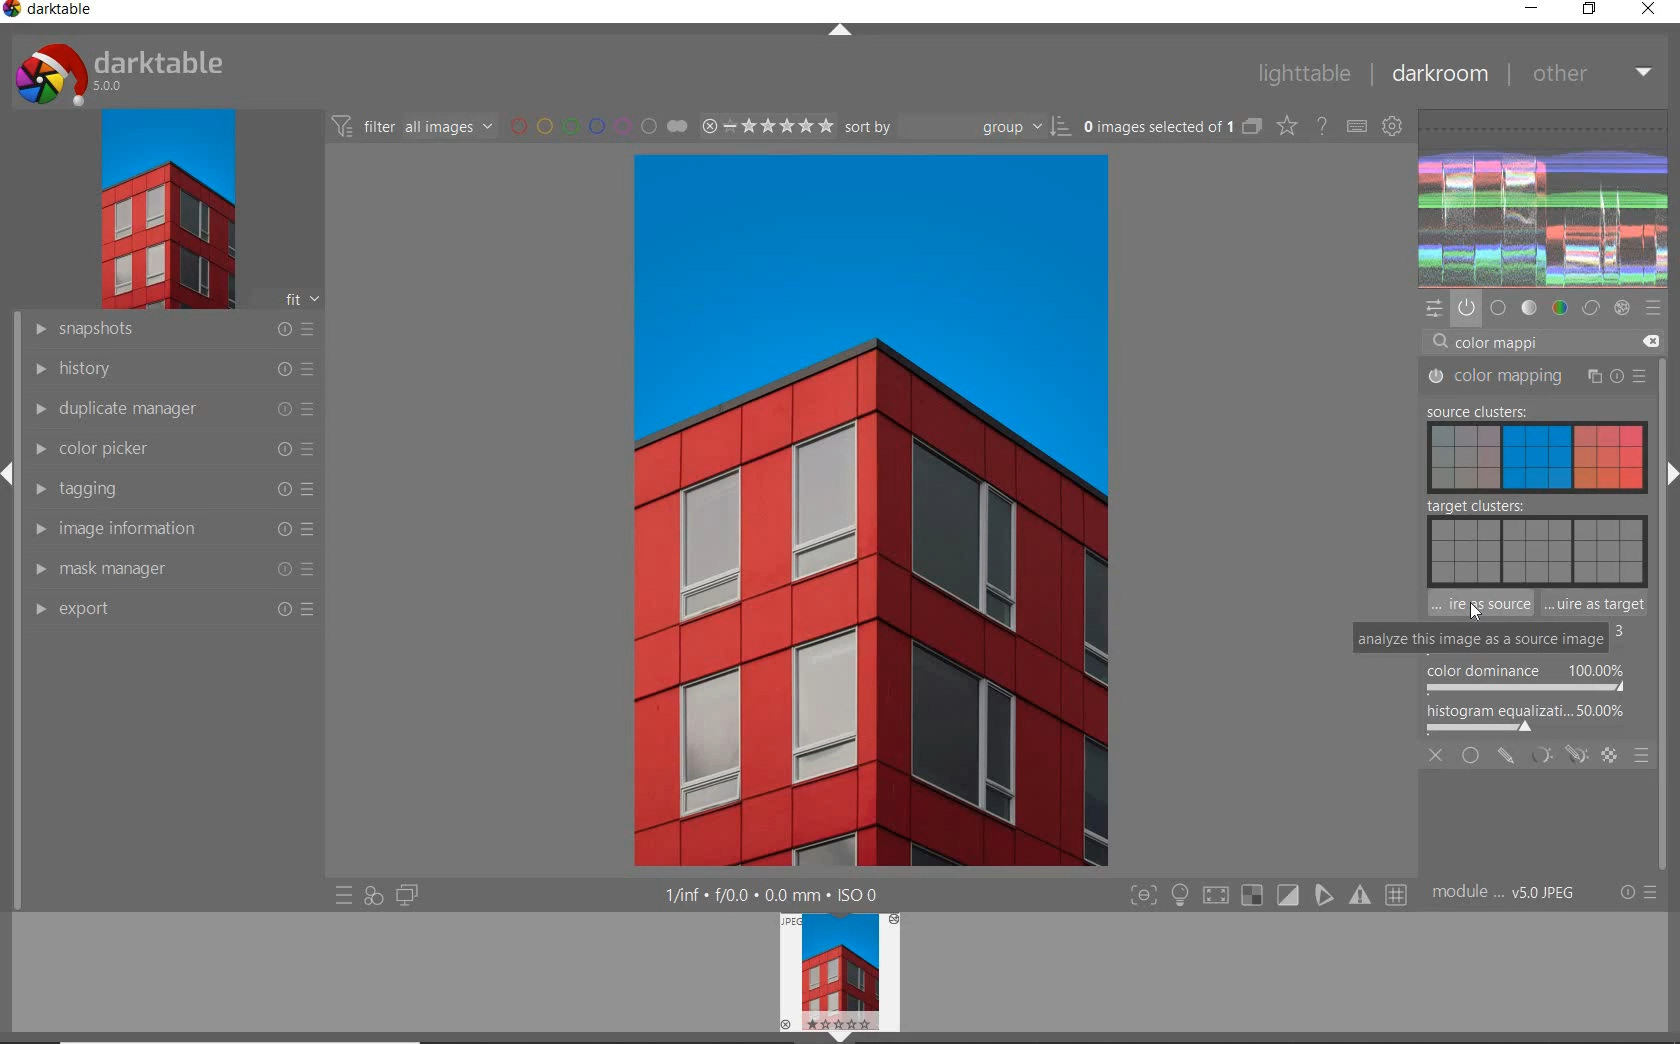 This screenshot has height=1044, width=1680. I want to click on TARGET CLUSTERS, so click(1532, 540).